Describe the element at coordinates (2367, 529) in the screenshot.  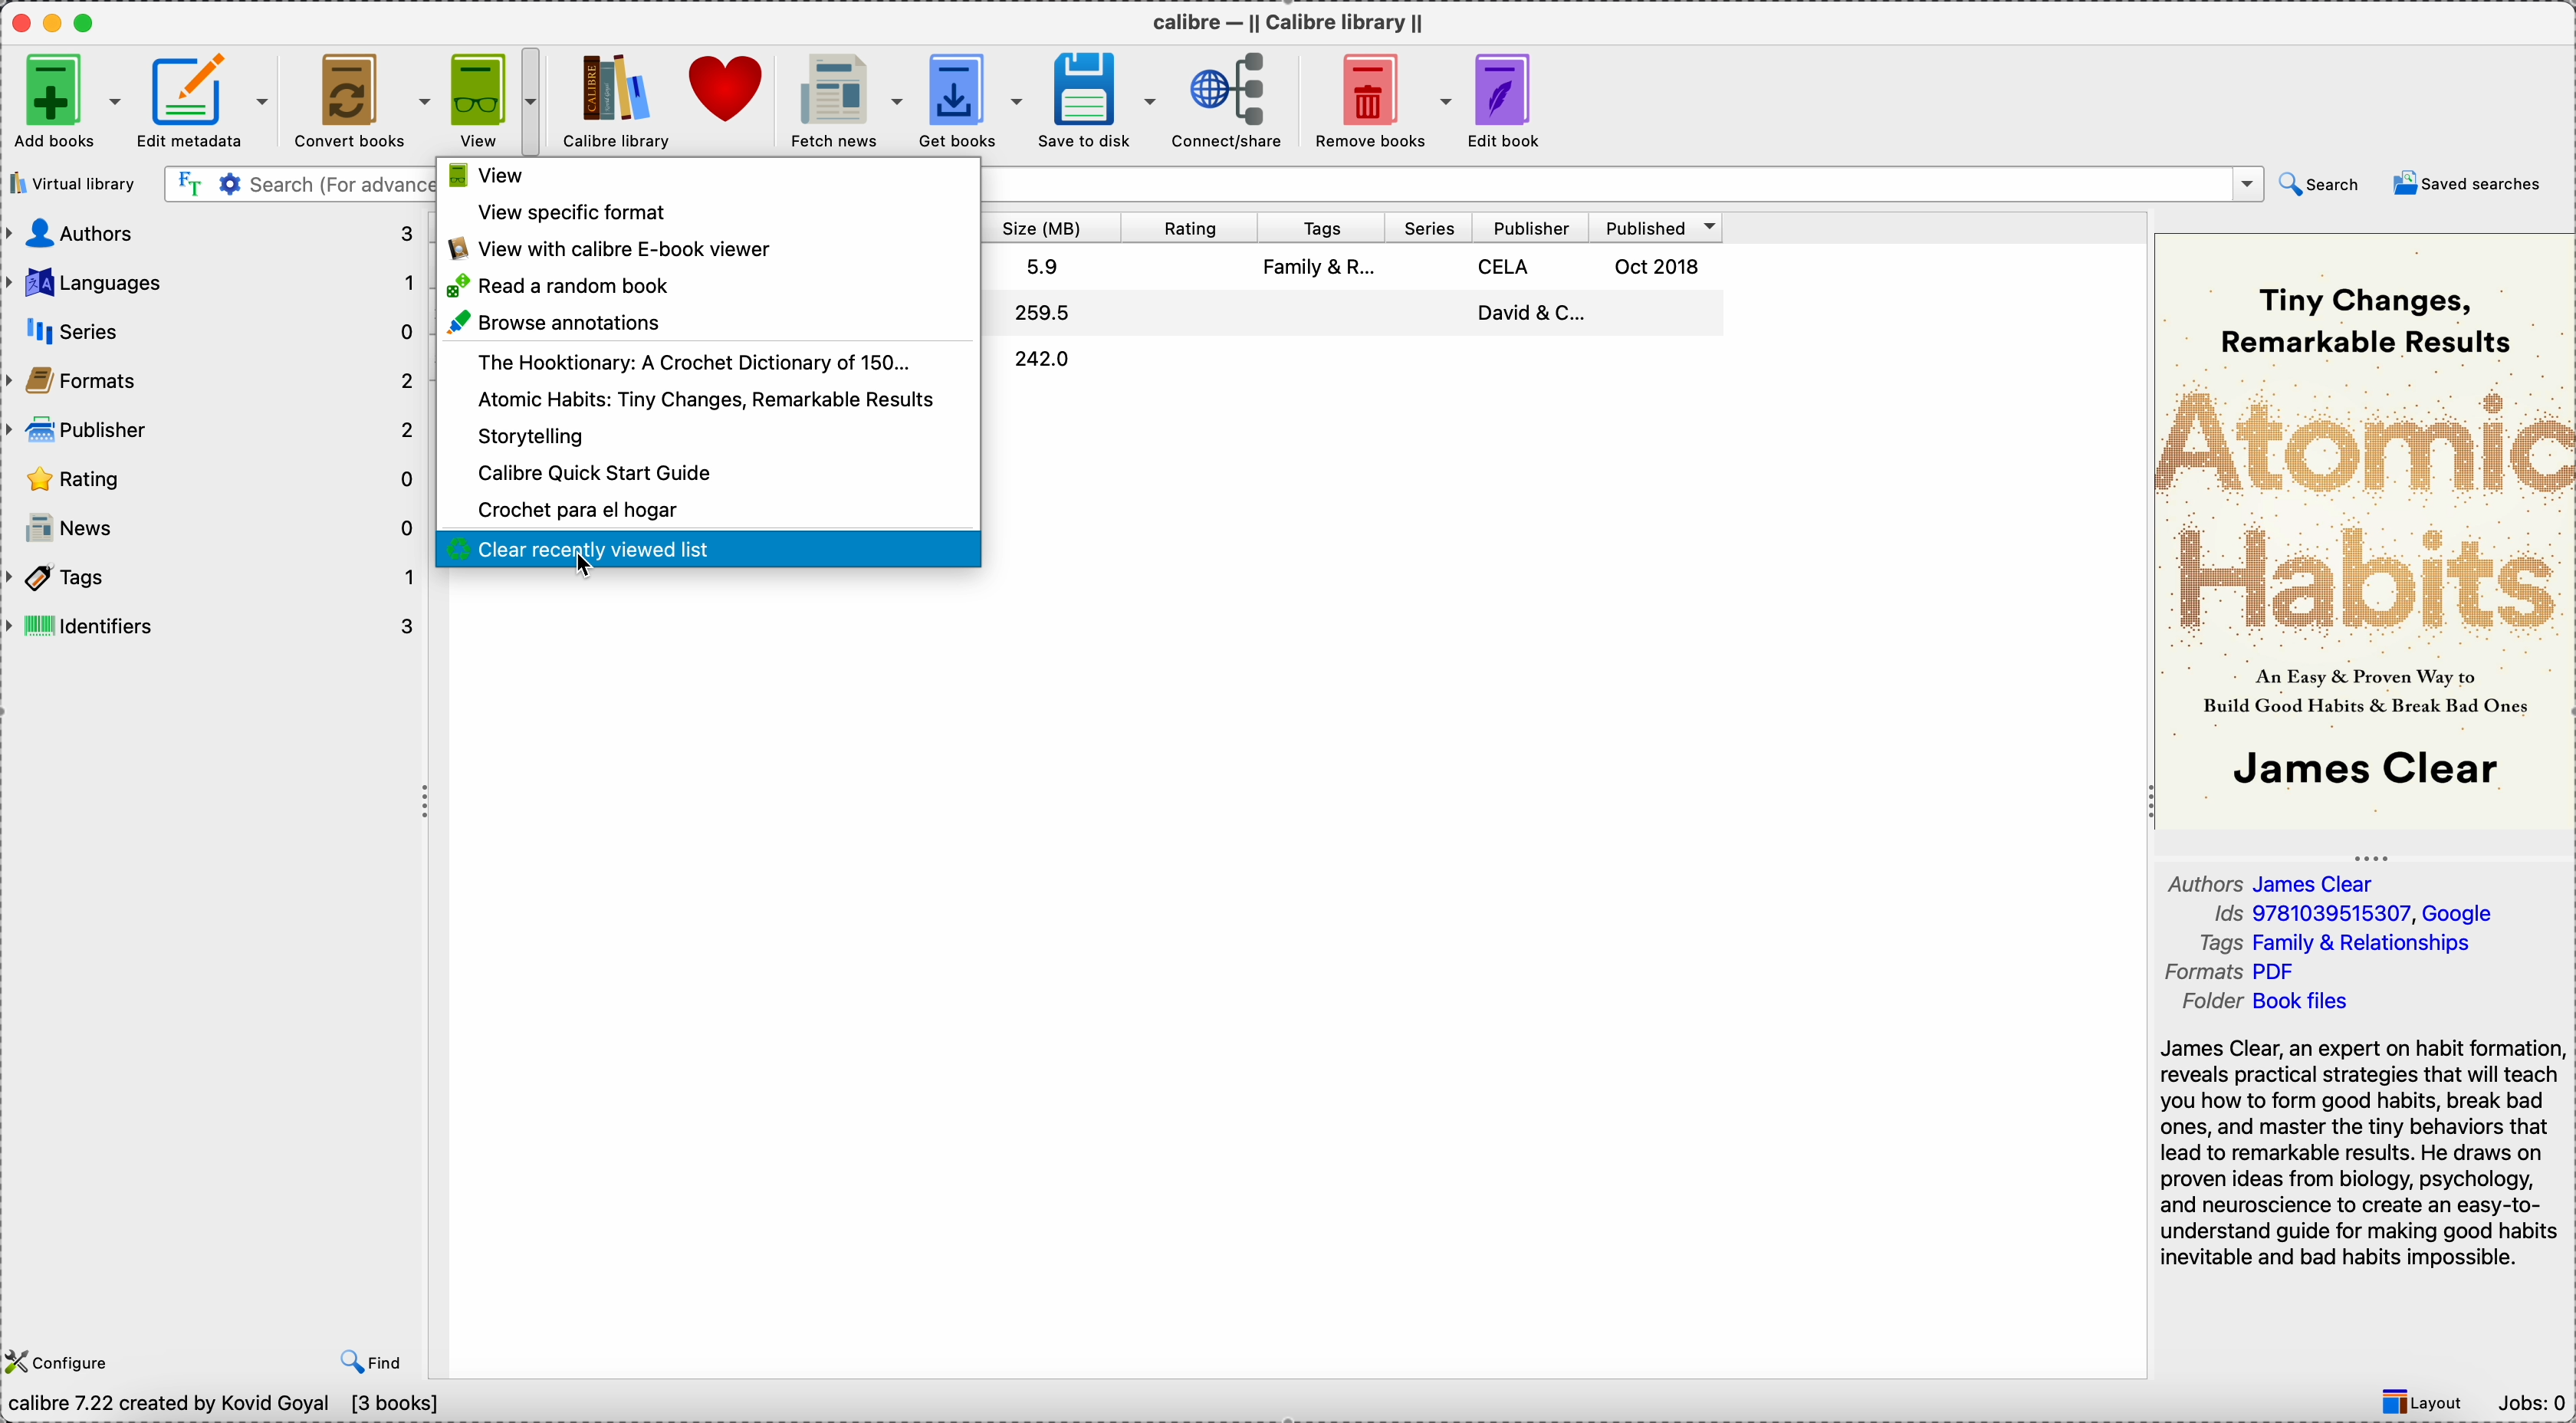
I see `book cover preview` at that location.